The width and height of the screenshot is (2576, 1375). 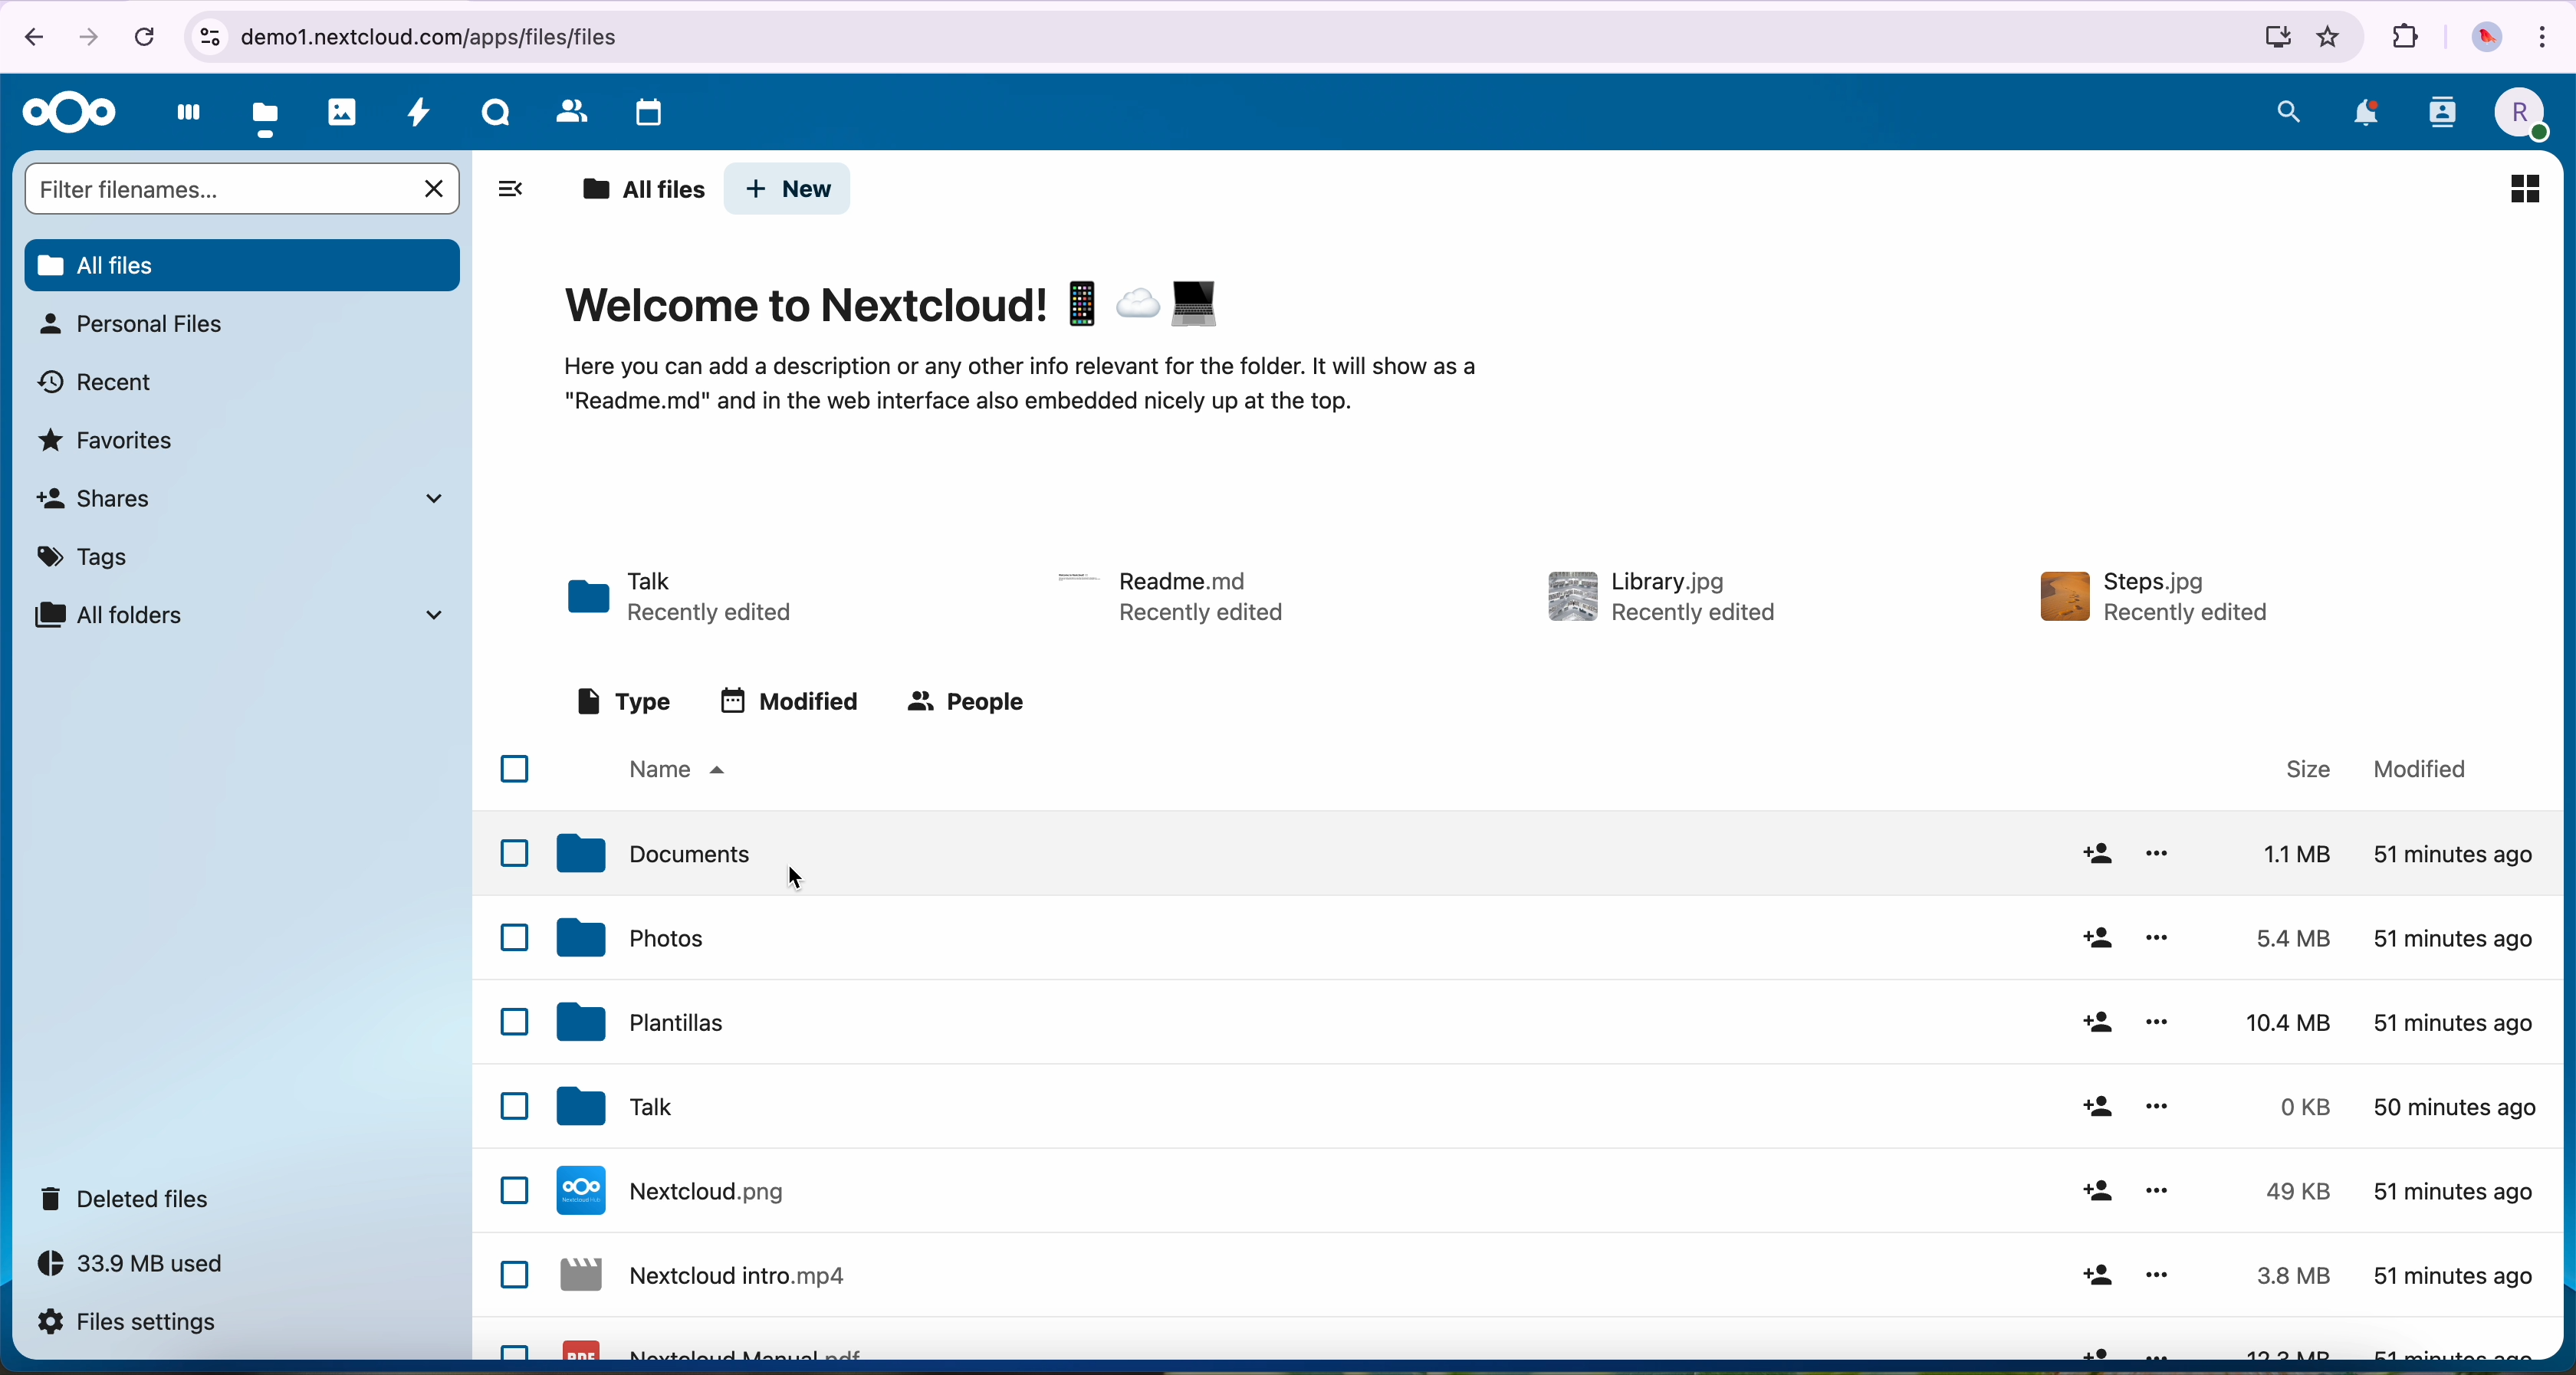 What do you see at coordinates (798, 877) in the screenshot?
I see `cursor` at bounding box center [798, 877].